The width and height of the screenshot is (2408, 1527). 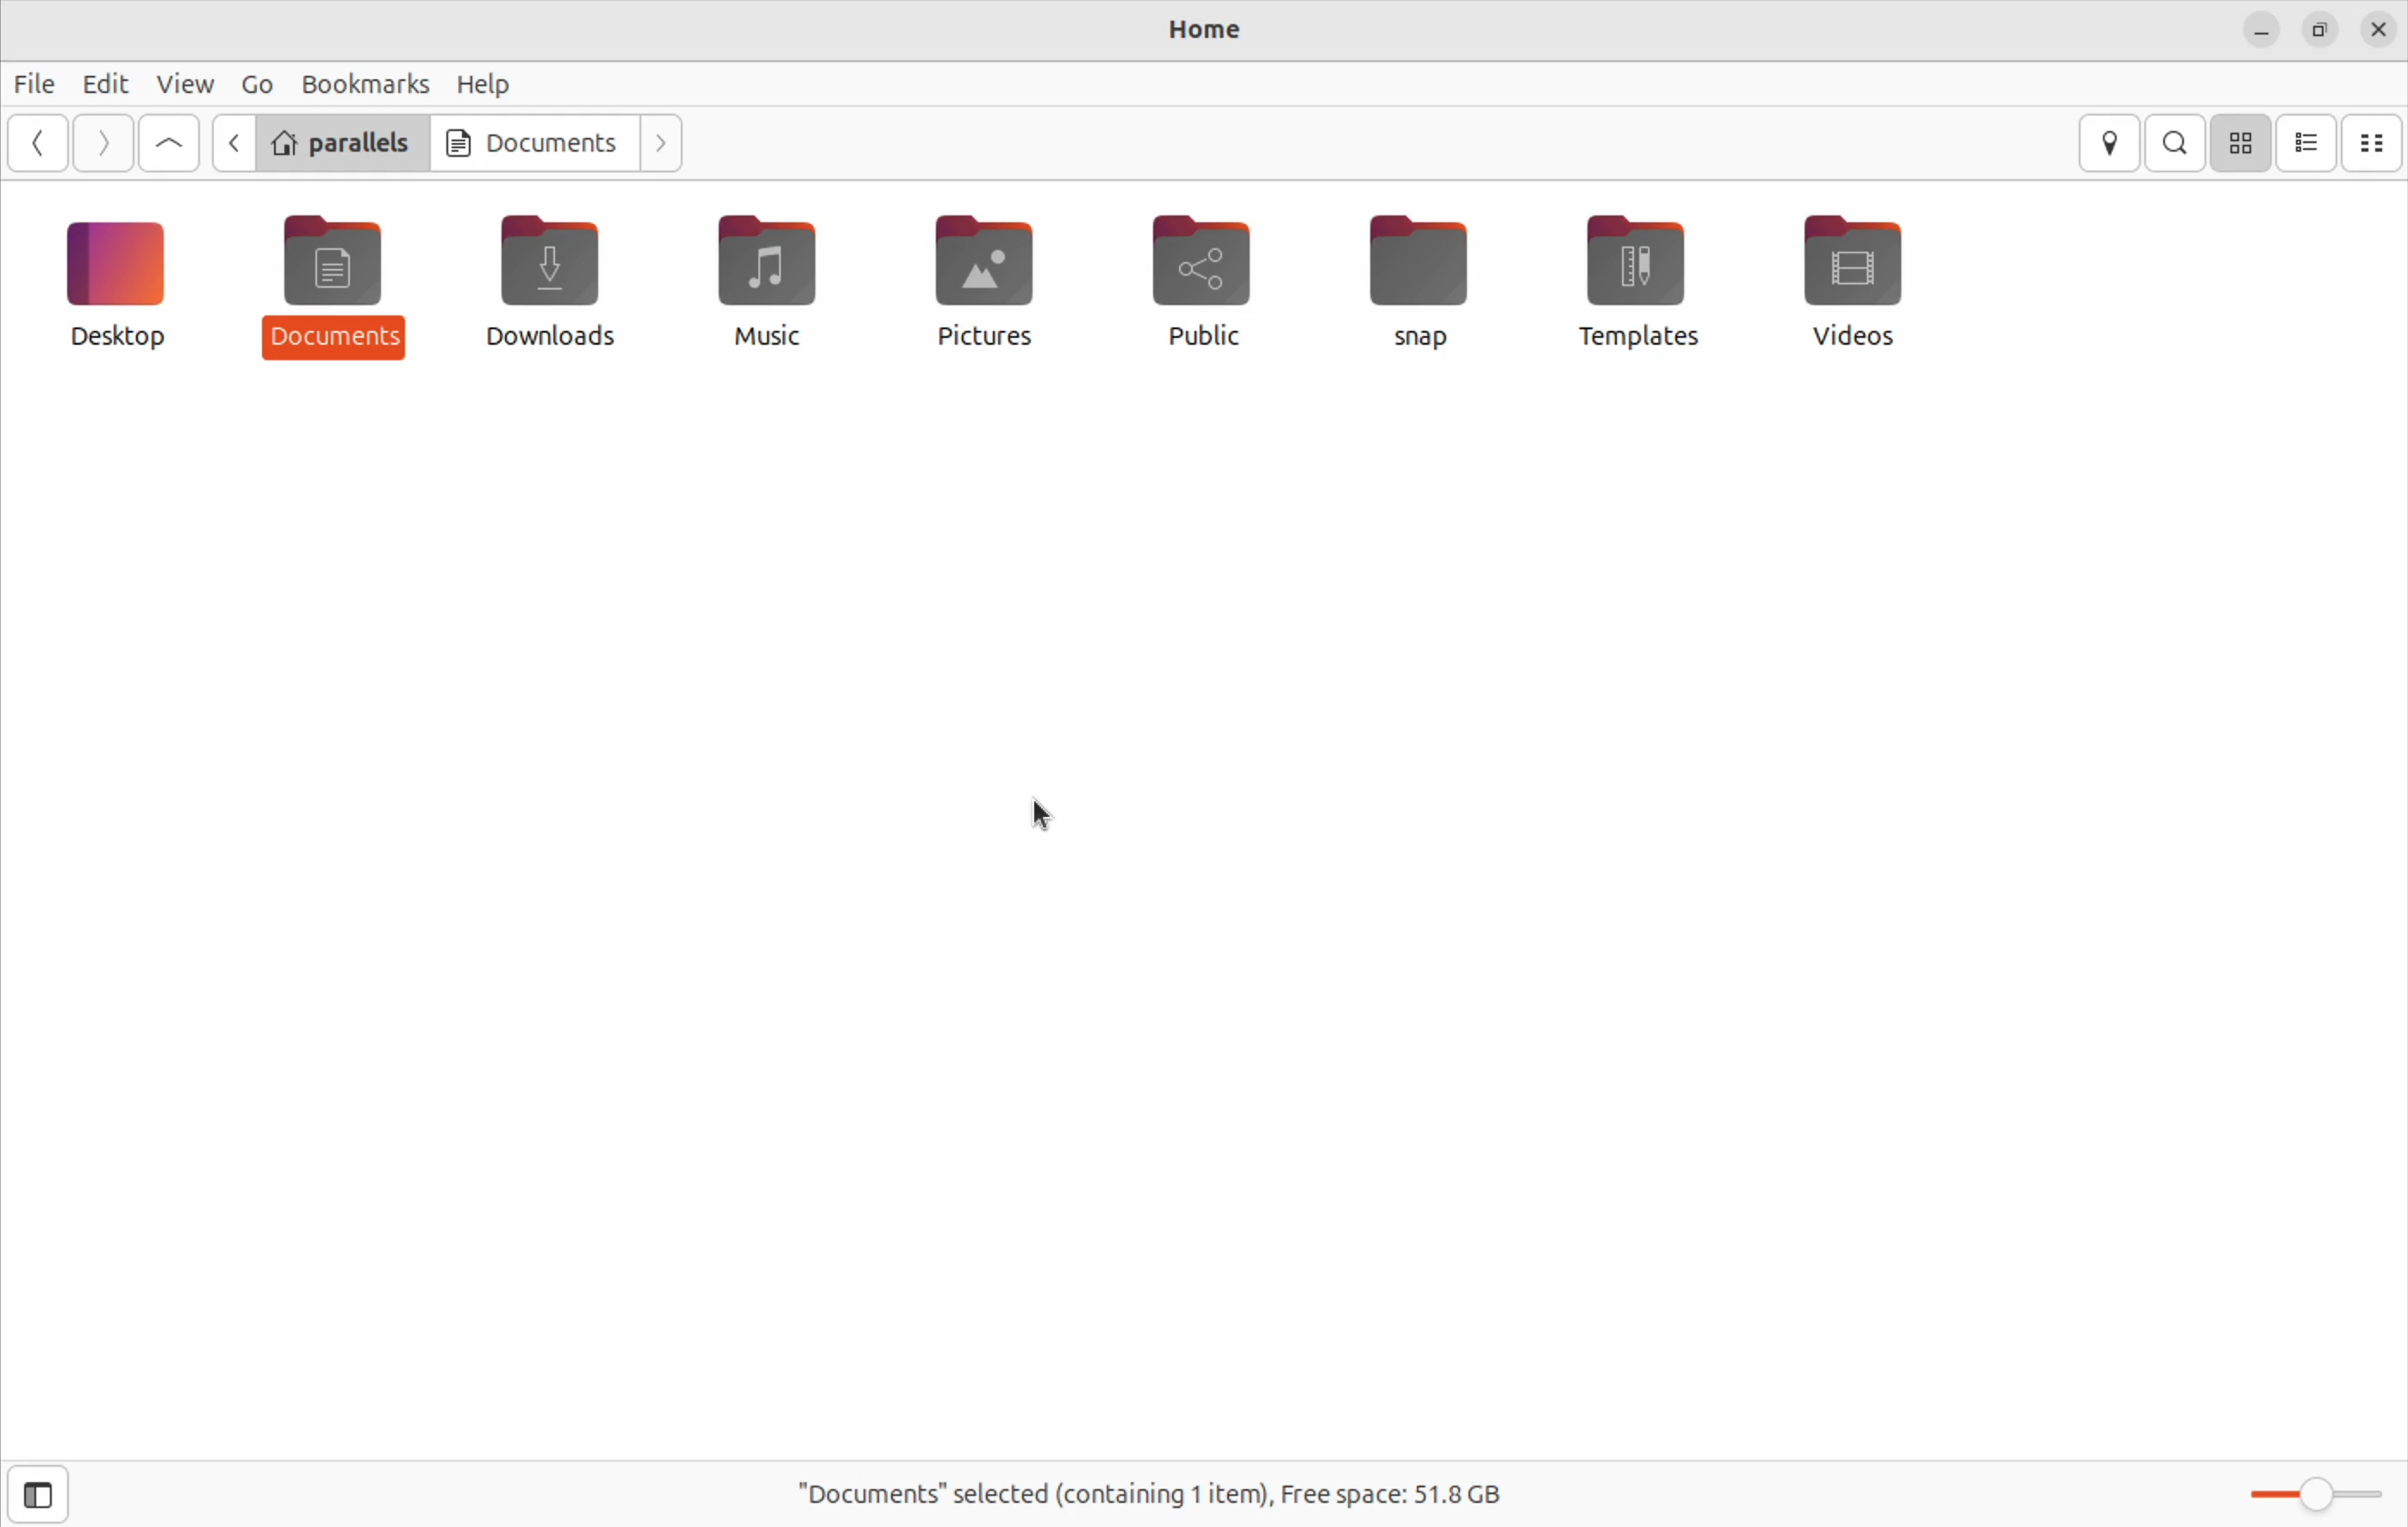 What do you see at coordinates (1429, 281) in the screenshot?
I see `snap` at bounding box center [1429, 281].